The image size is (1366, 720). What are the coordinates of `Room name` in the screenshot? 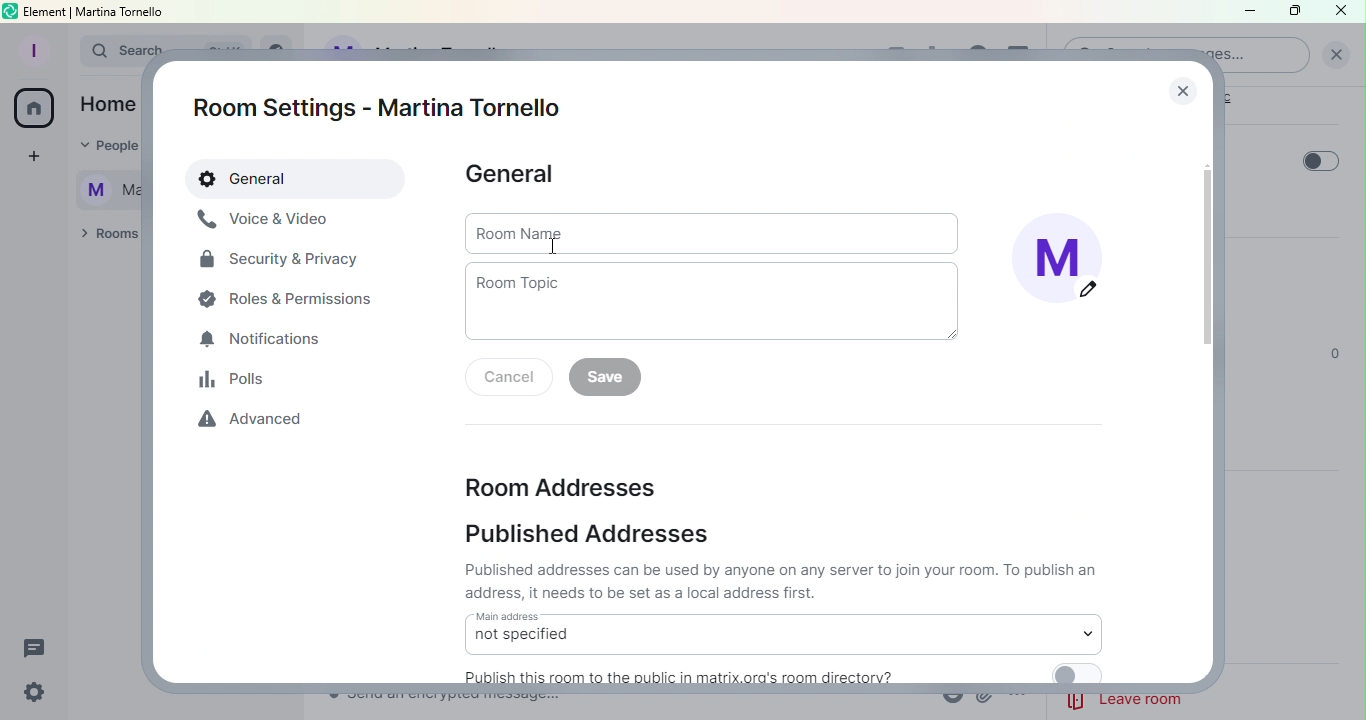 It's located at (715, 232).